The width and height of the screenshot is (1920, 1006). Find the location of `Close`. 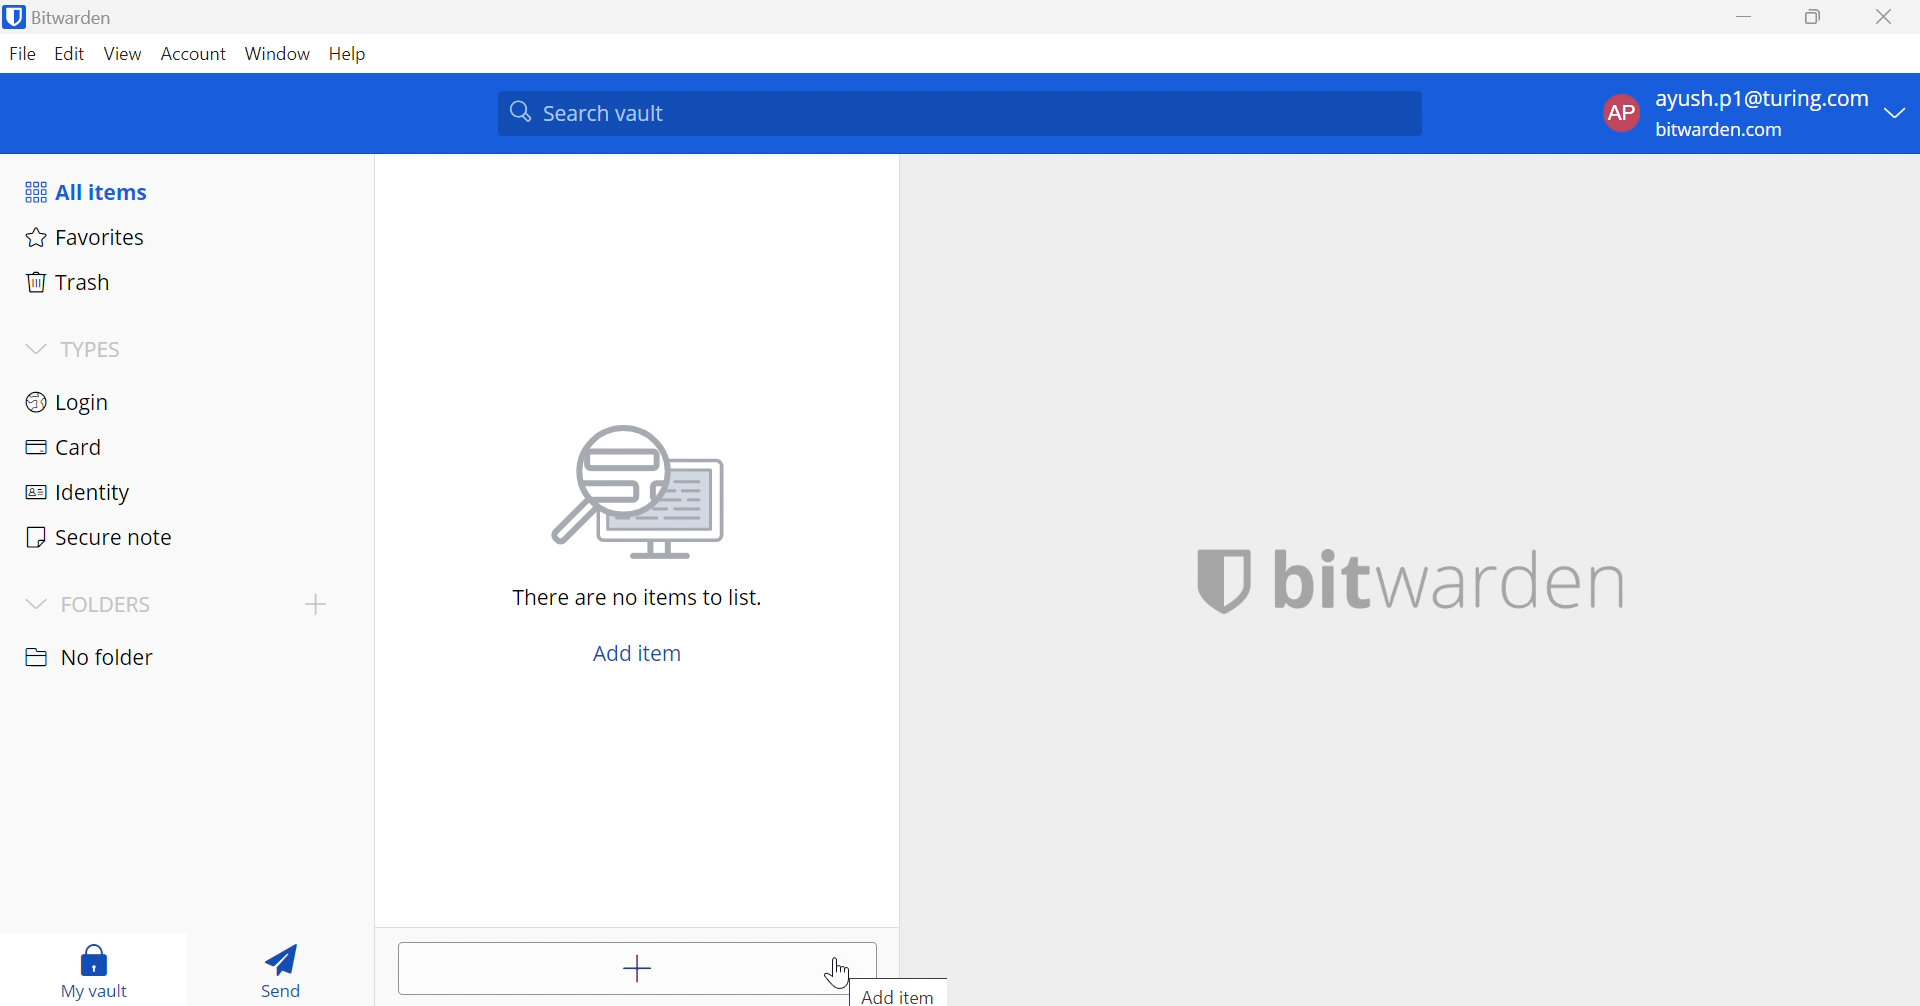

Close is located at coordinates (1883, 15).